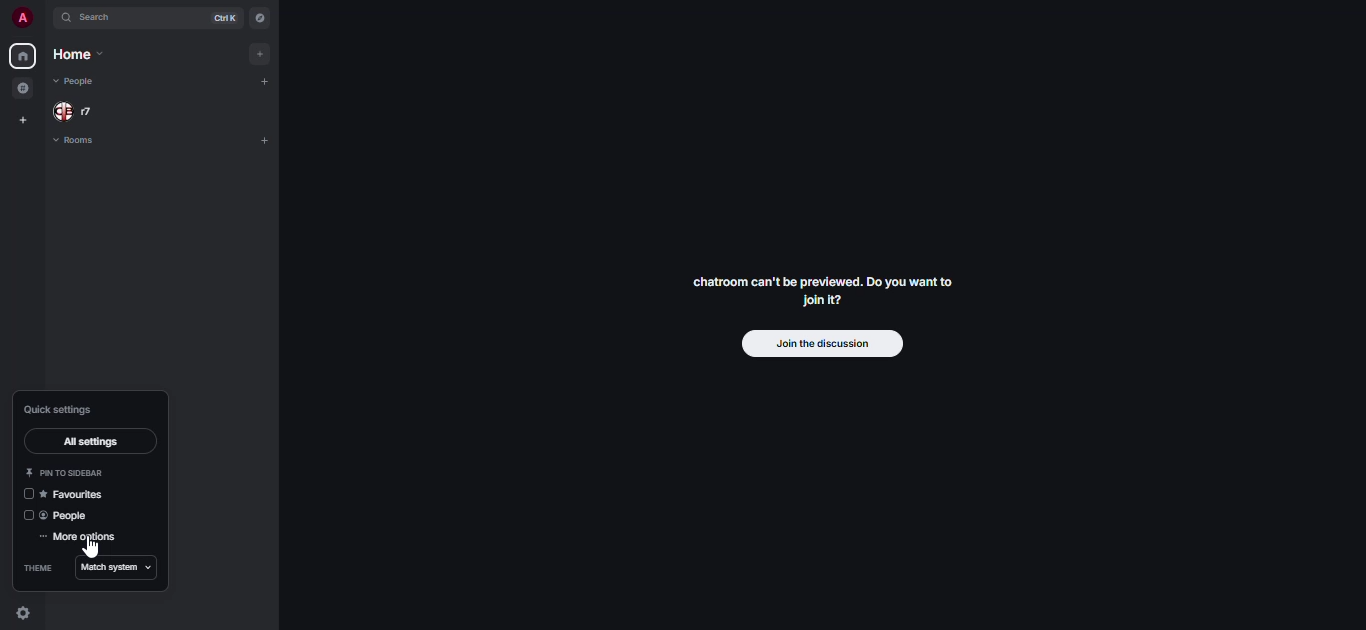 The height and width of the screenshot is (630, 1366). What do you see at coordinates (221, 18) in the screenshot?
I see `ctrl K` at bounding box center [221, 18].